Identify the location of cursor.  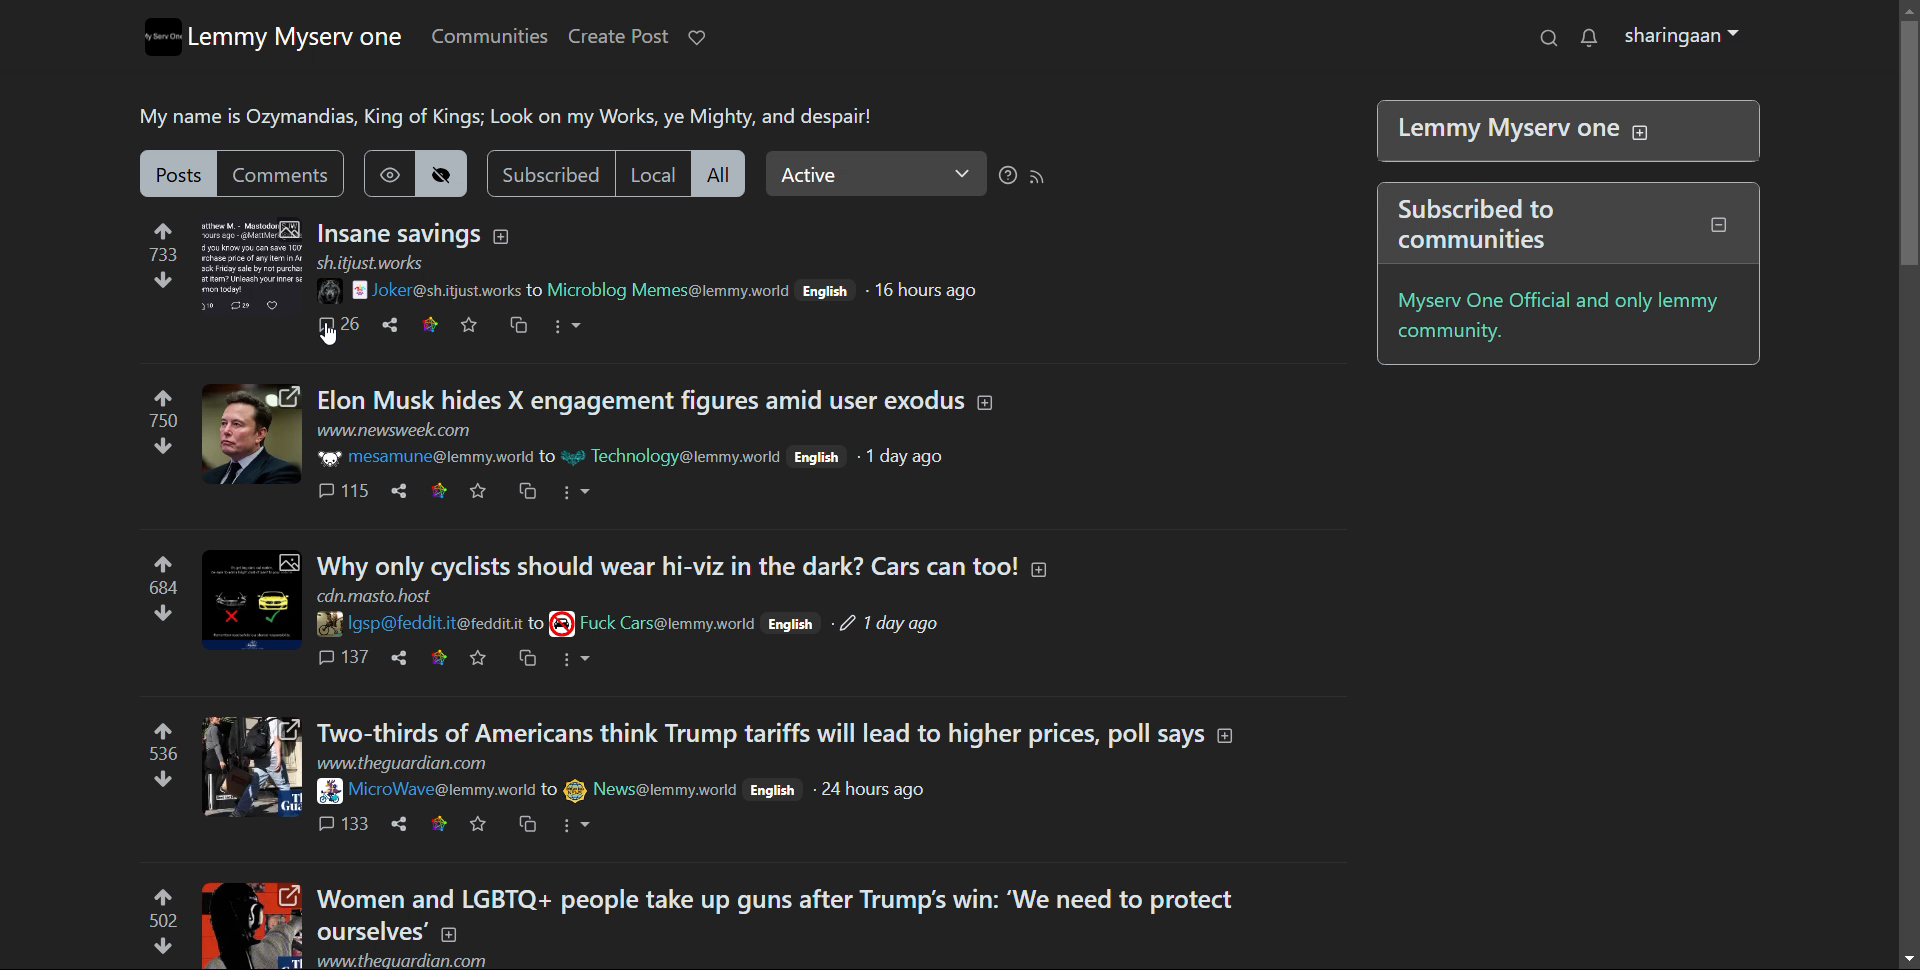
(329, 335).